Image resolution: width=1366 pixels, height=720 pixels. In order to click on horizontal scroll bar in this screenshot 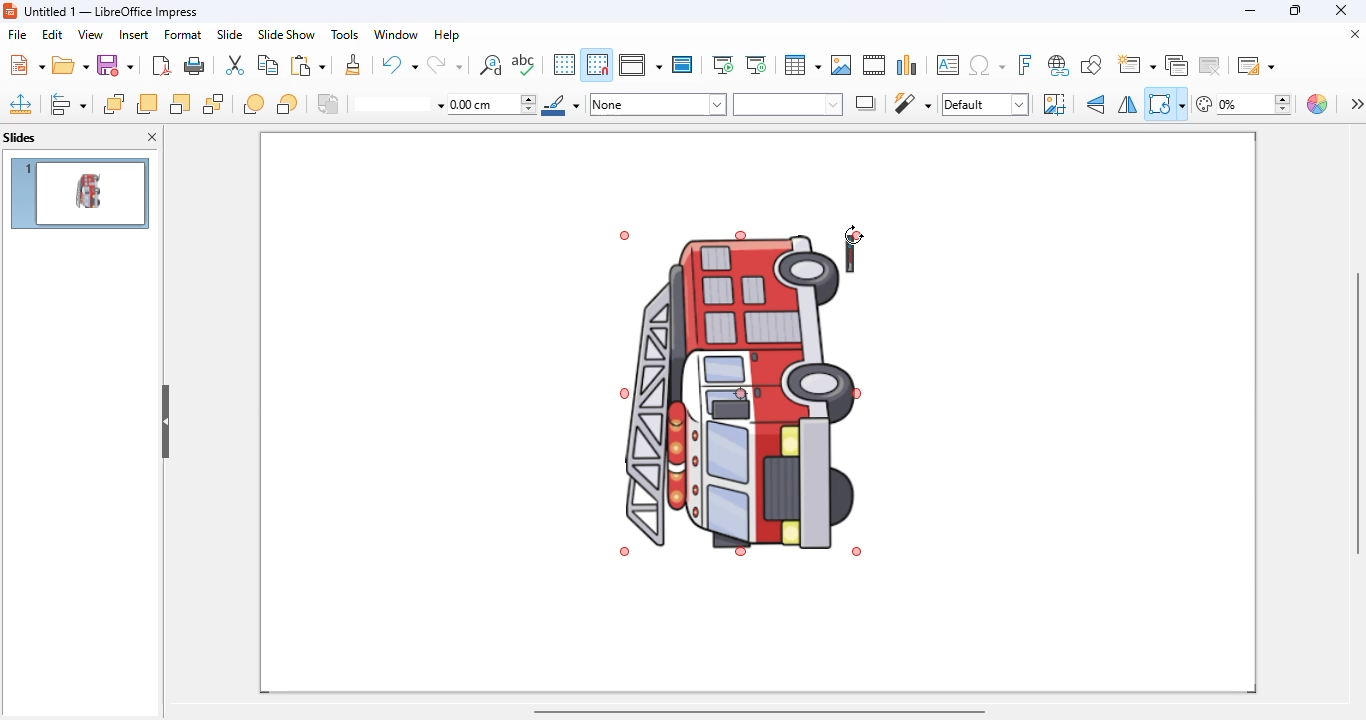, I will do `click(760, 712)`.